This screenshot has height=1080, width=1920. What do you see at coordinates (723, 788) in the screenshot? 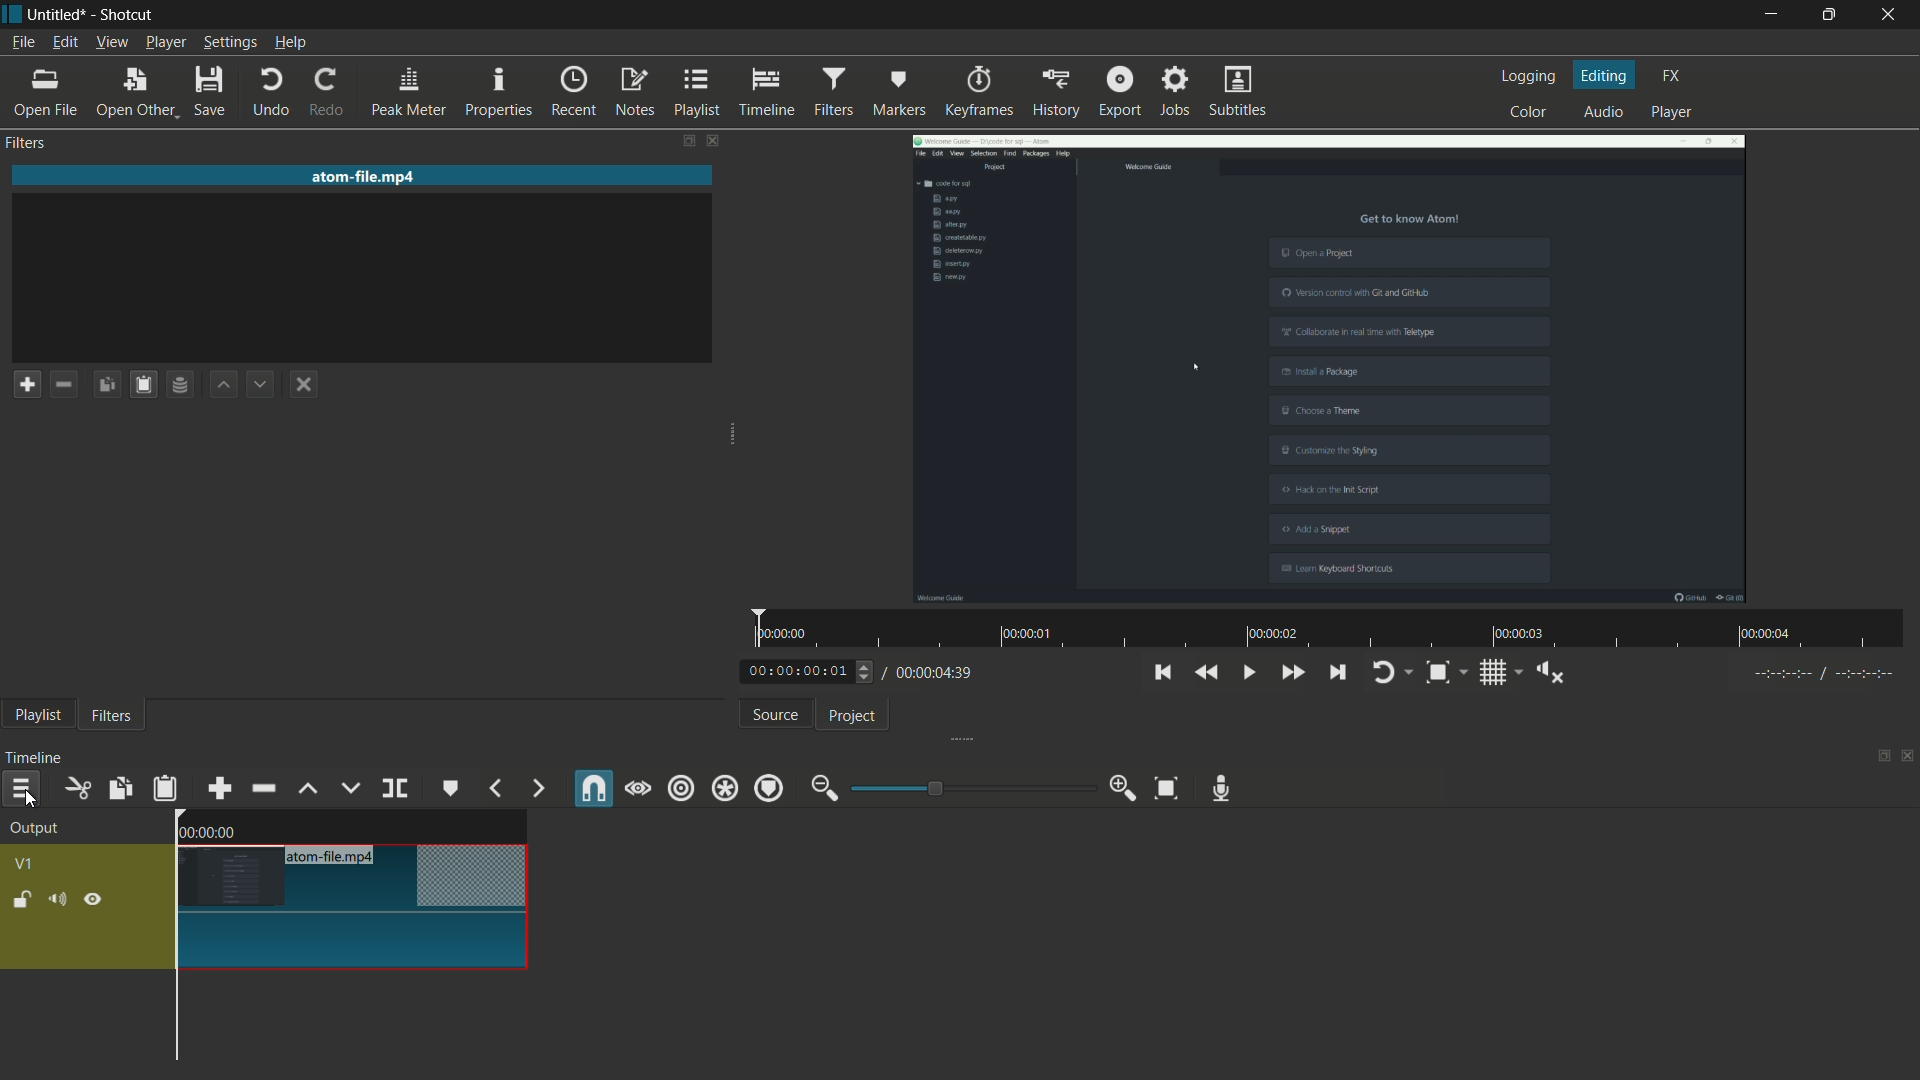
I see `ripple all tracks` at bounding box center [723, 788].